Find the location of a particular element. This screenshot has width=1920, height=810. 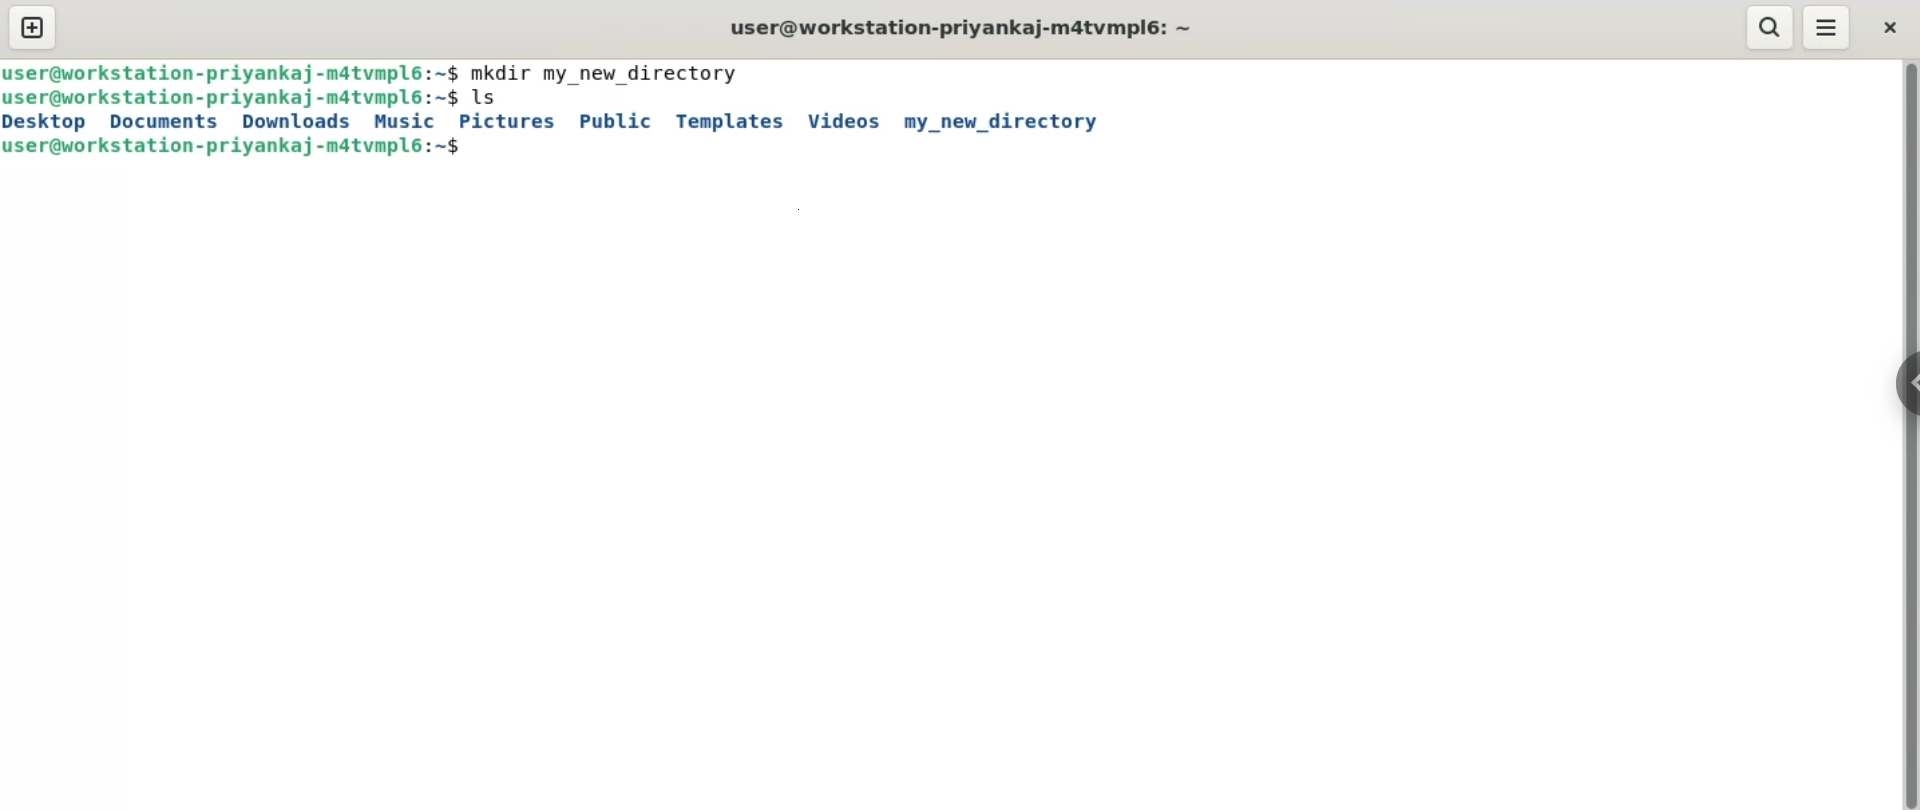

mkdir my_new_directory is located at coordinates (614, 72).